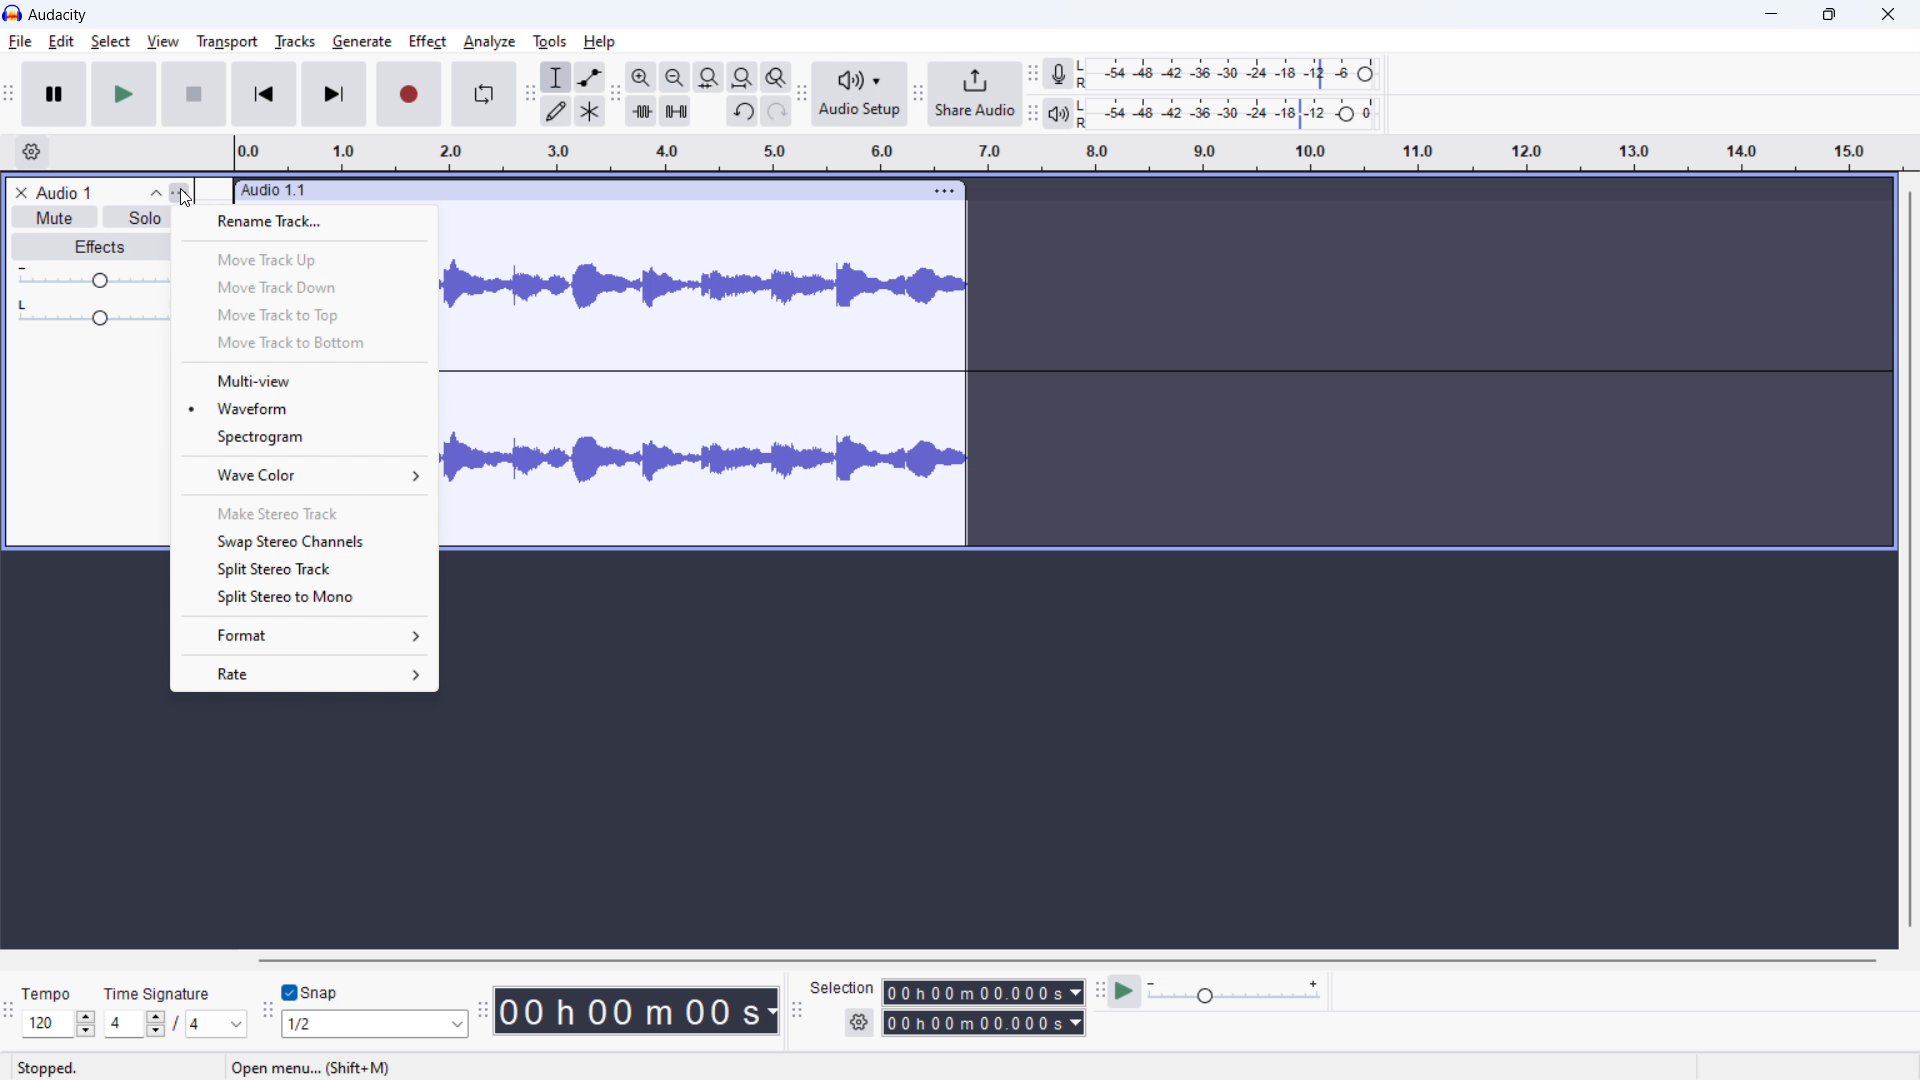 The image size is (1920, 1080). Describe the element at coordinates (361, 42) in the screenshot. I see `generate` at that location.